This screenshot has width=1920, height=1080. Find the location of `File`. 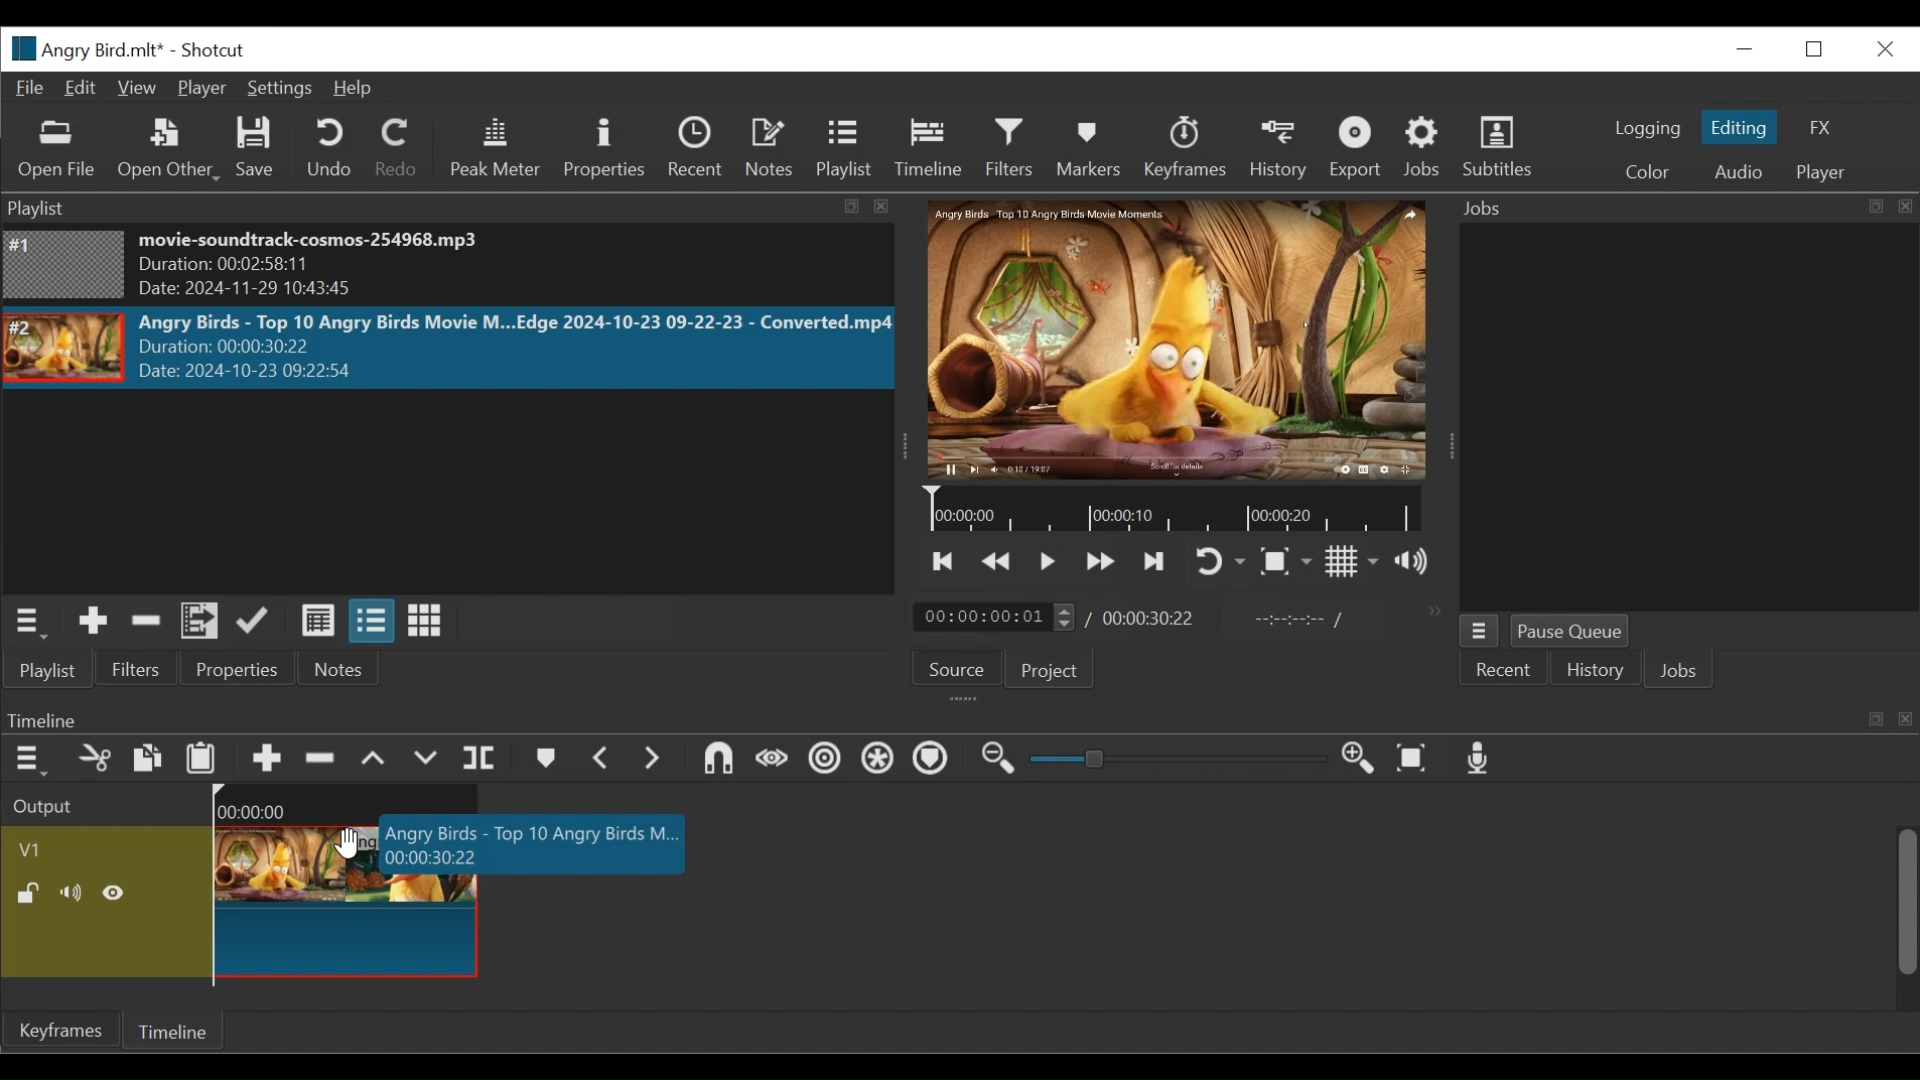

File is located at coordinates (31, 87).